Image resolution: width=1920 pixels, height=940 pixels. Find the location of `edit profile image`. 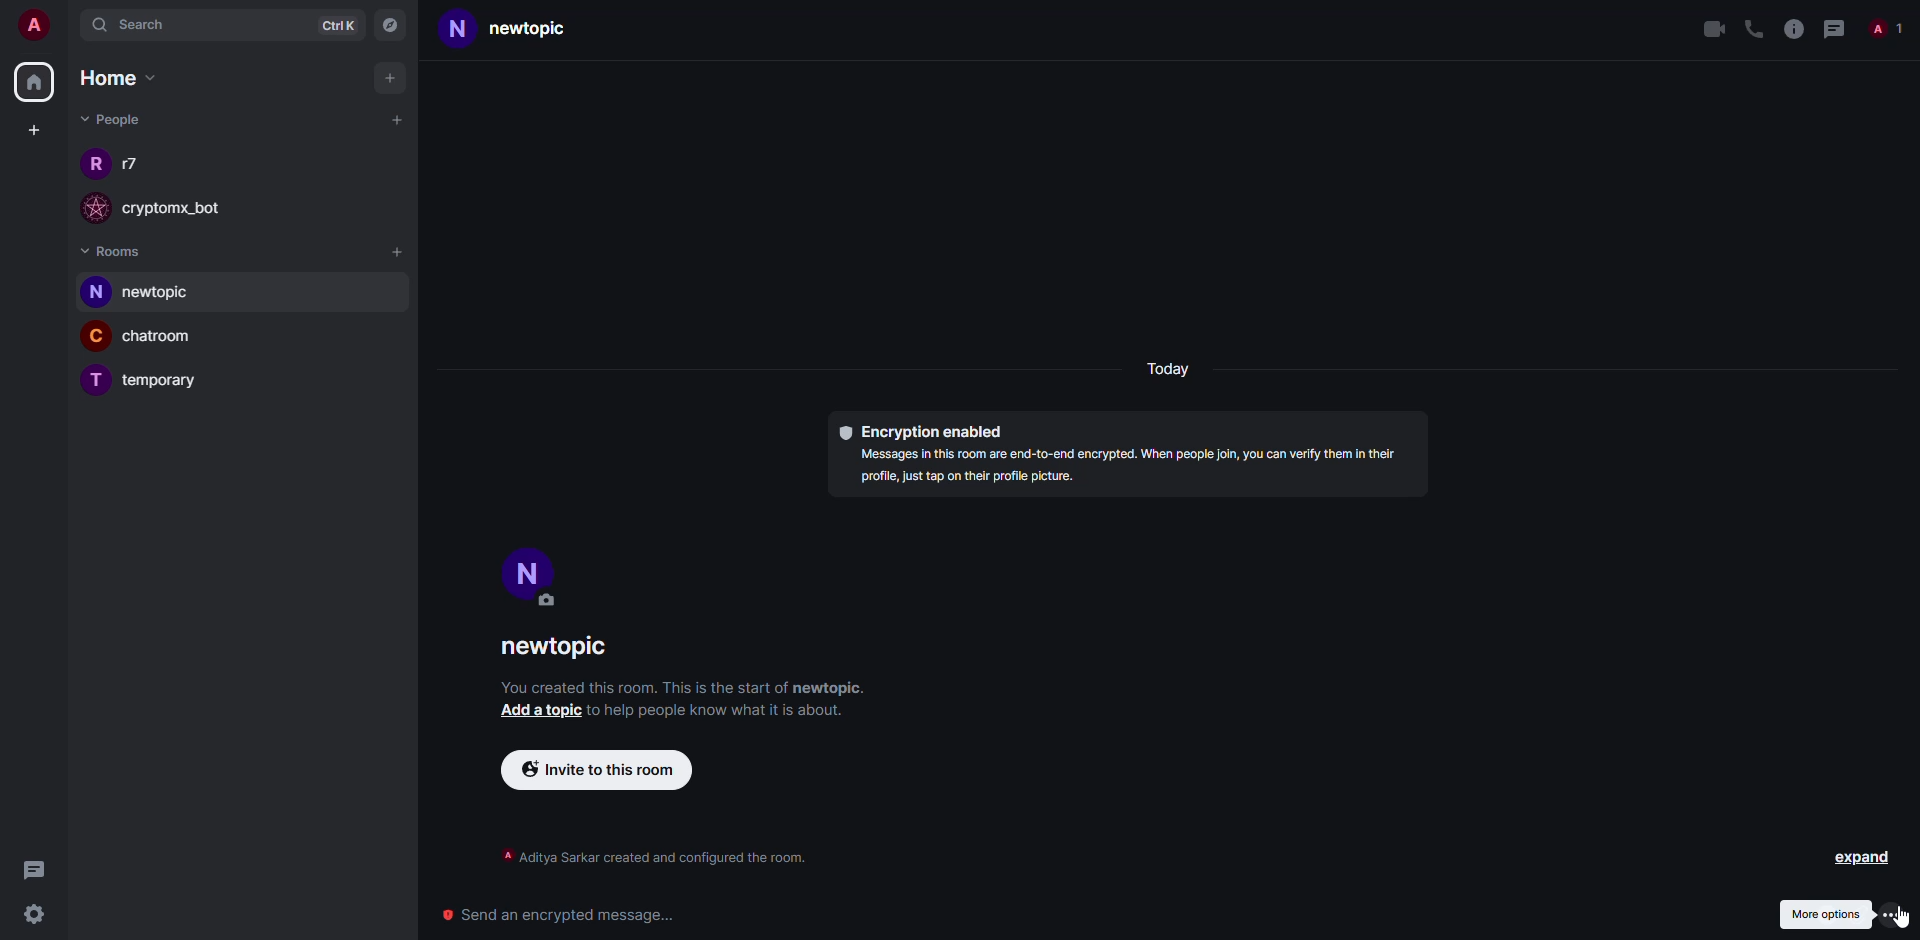

edit profile image is located at coordinates (554, 603).